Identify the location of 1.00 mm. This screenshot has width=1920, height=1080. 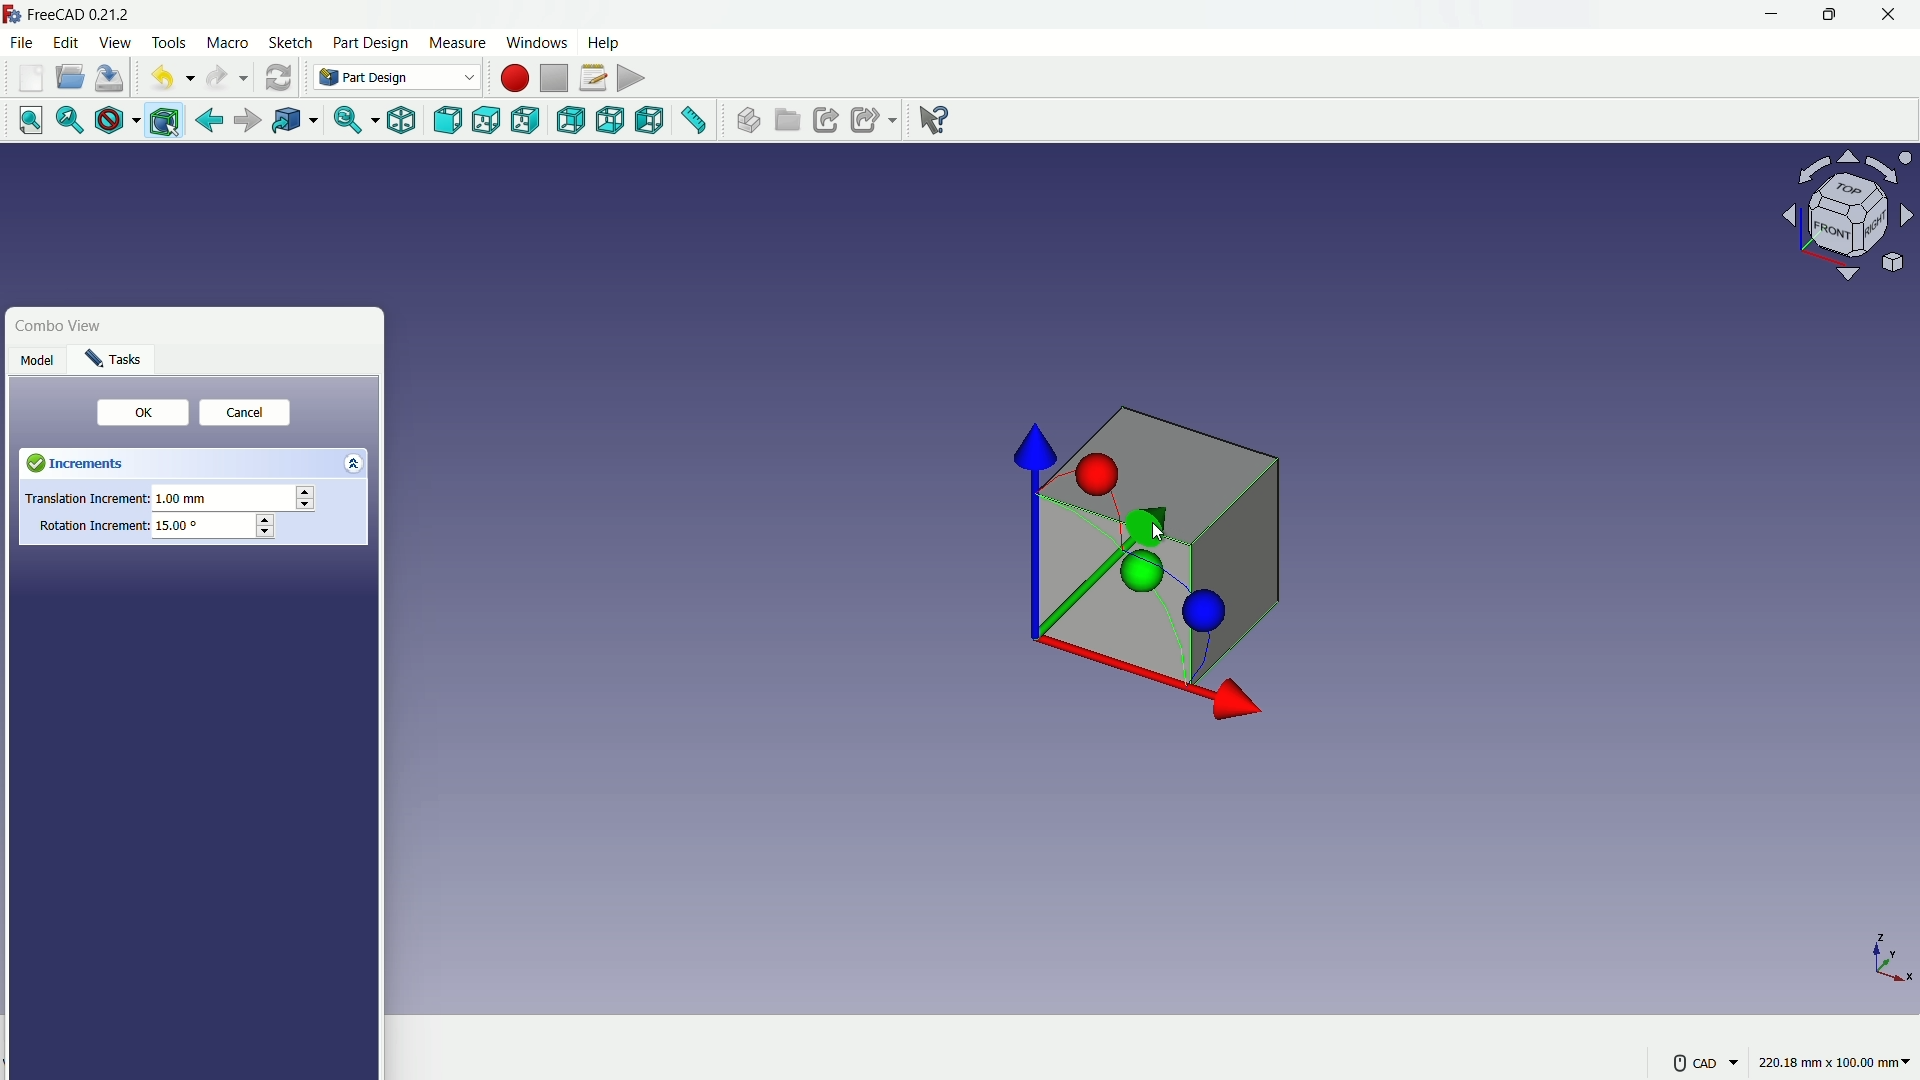
(187, 500).